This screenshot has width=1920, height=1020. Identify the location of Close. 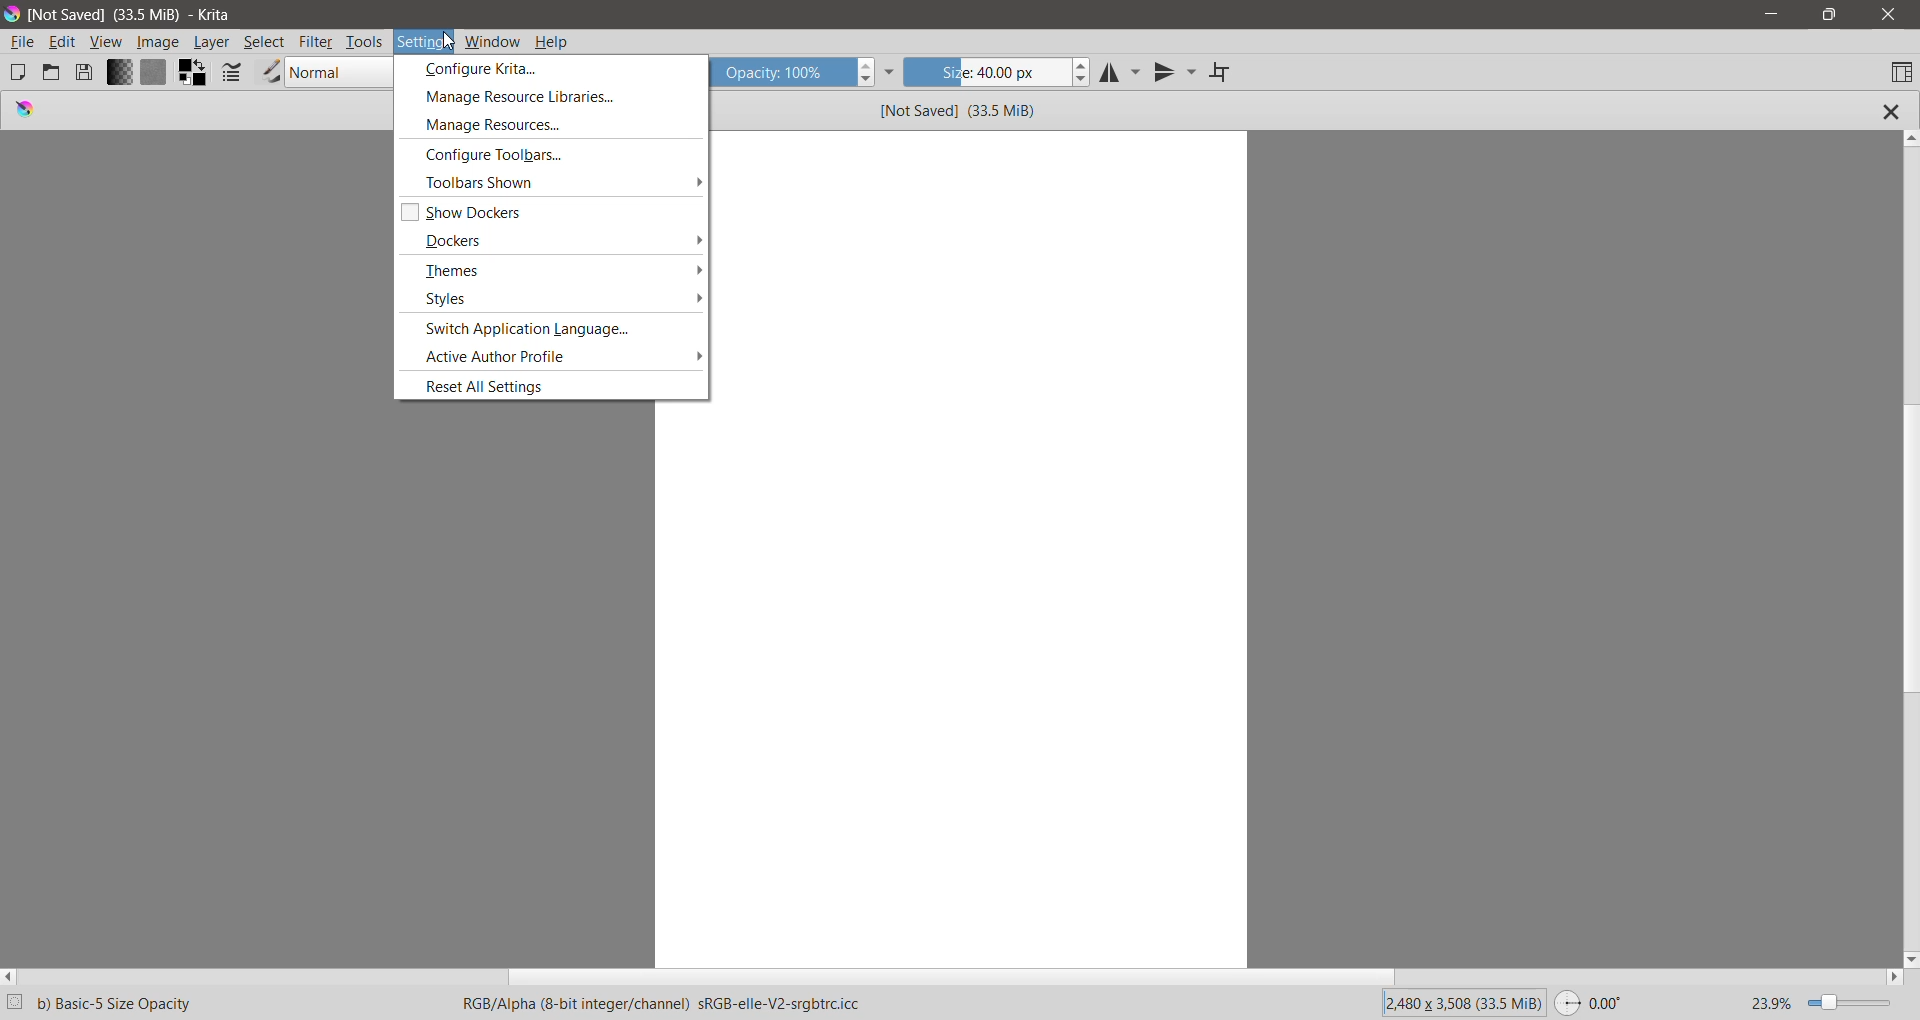
(1891, 112).